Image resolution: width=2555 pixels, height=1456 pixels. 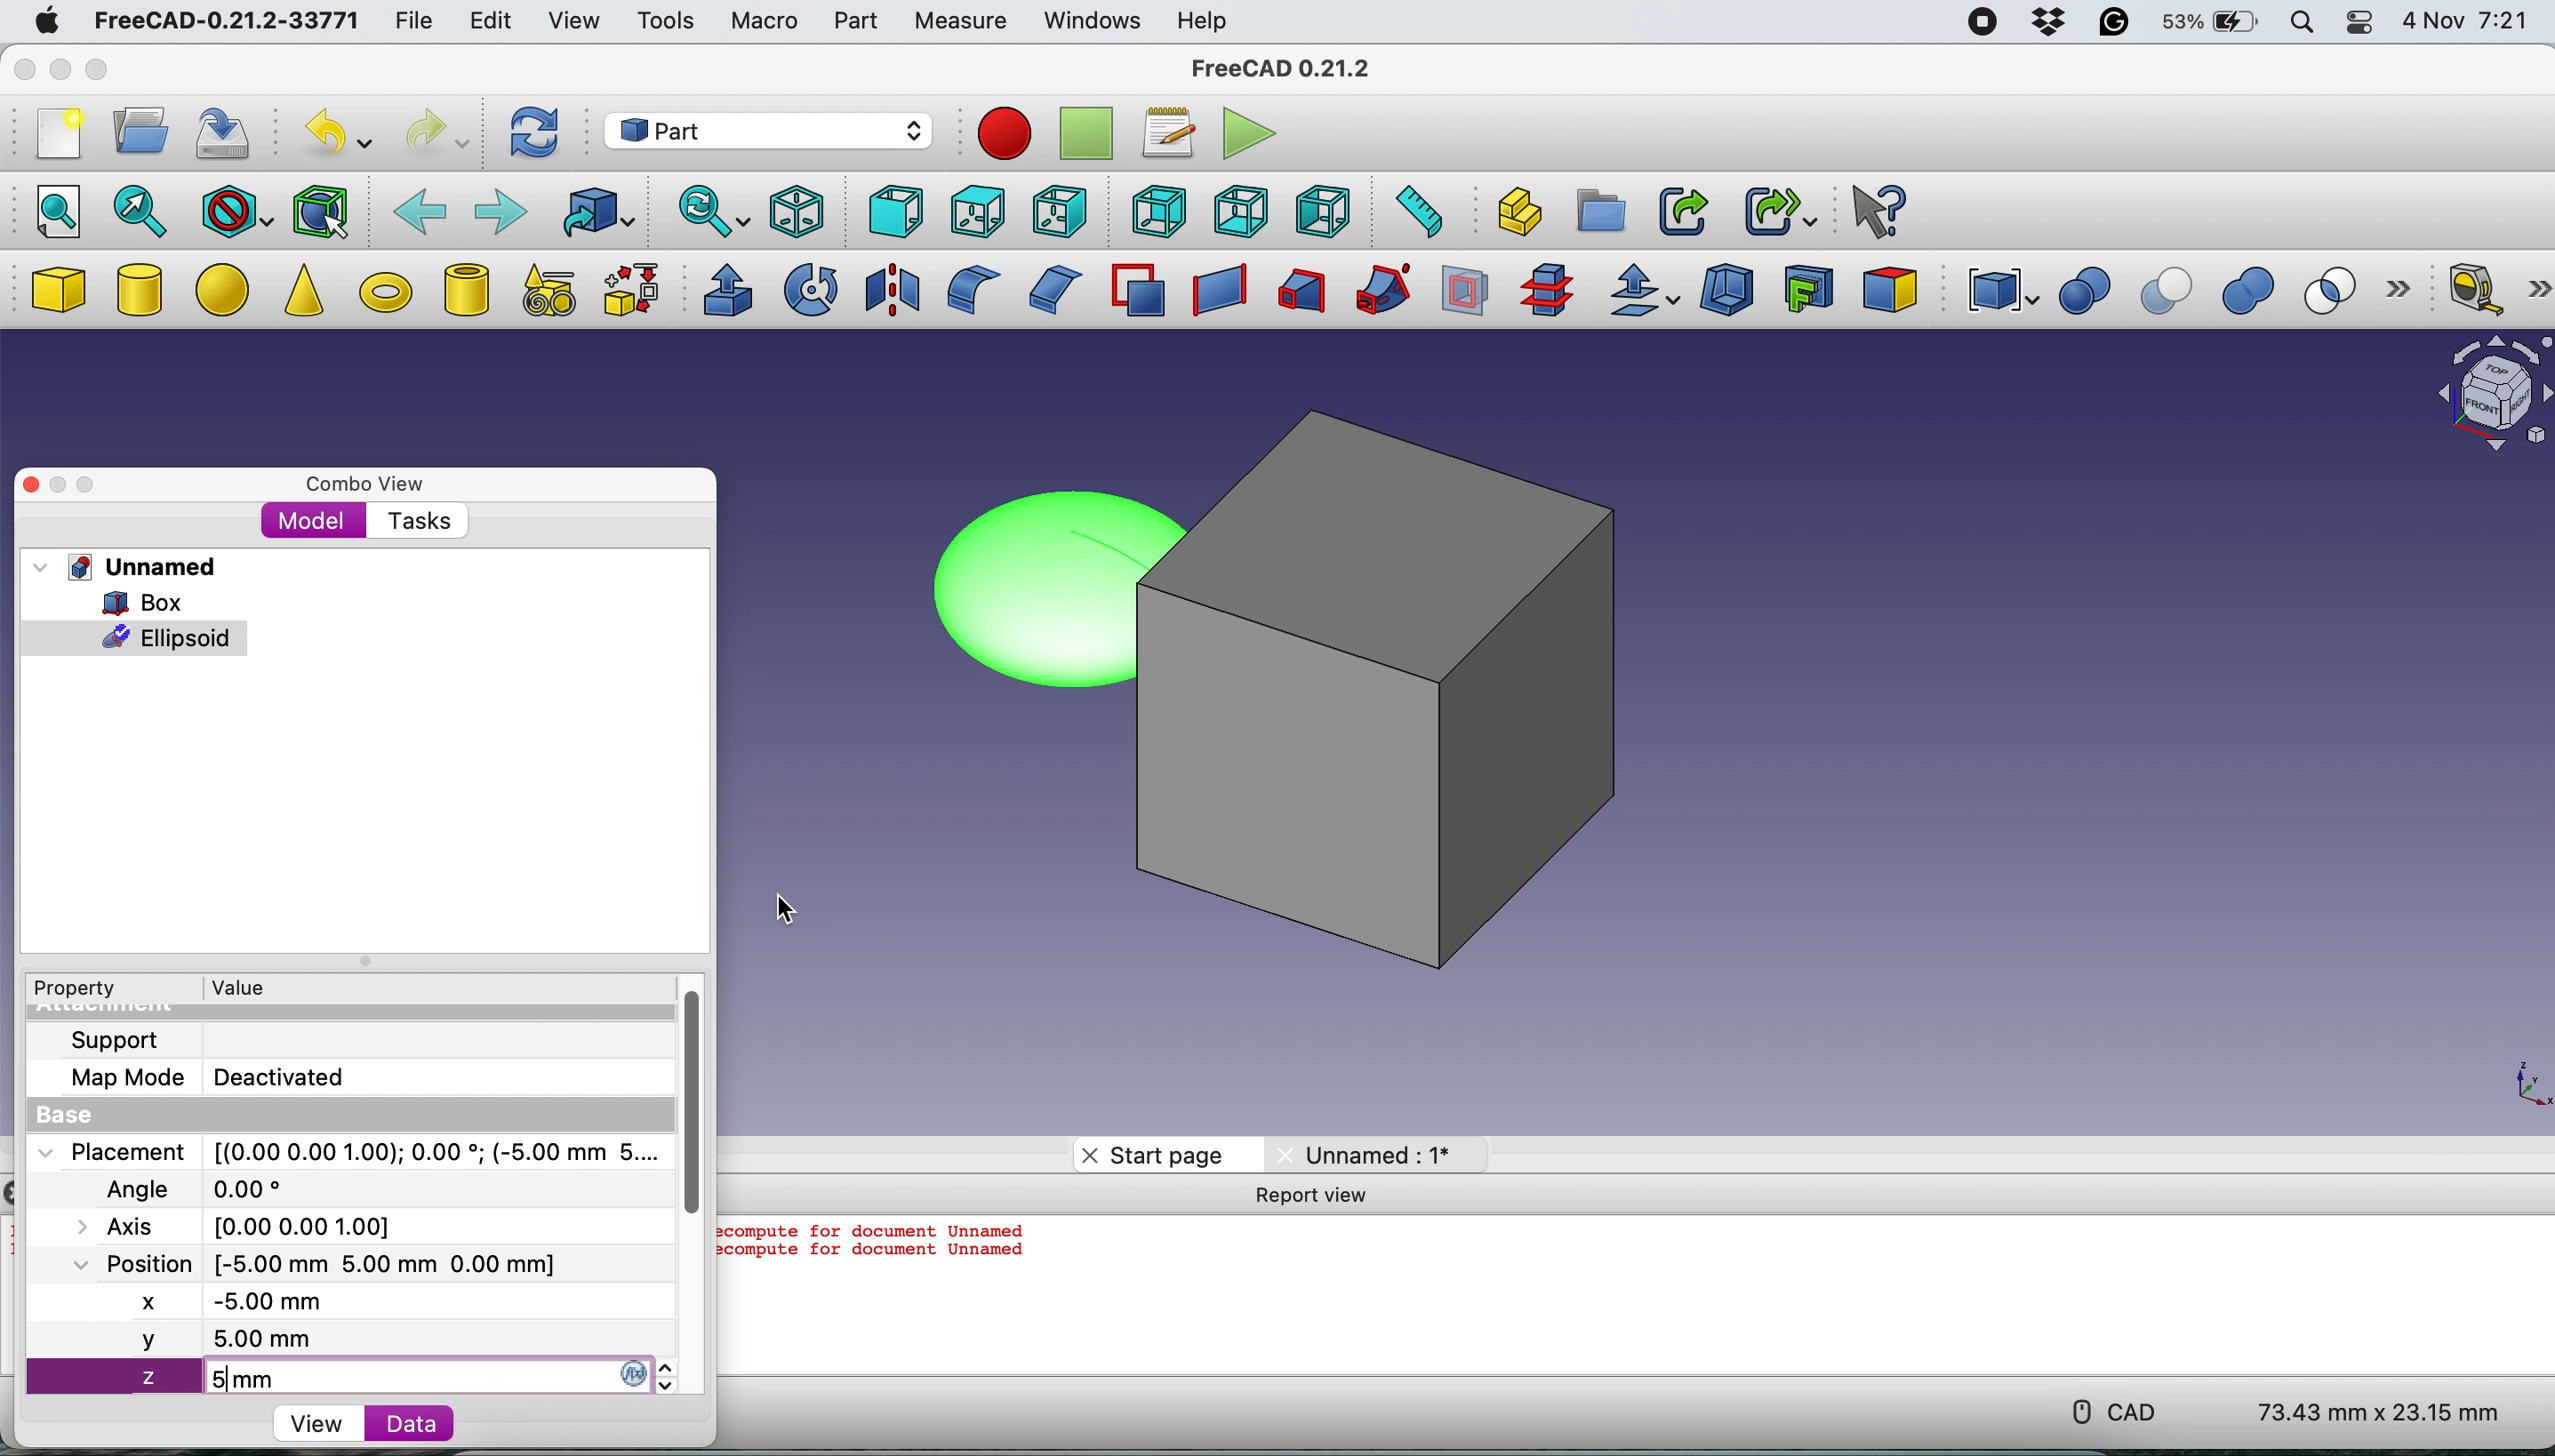 What do you see at coordinates (57, 1116) in the screenshot?
I see `base` at bounding box center [57, 1116].